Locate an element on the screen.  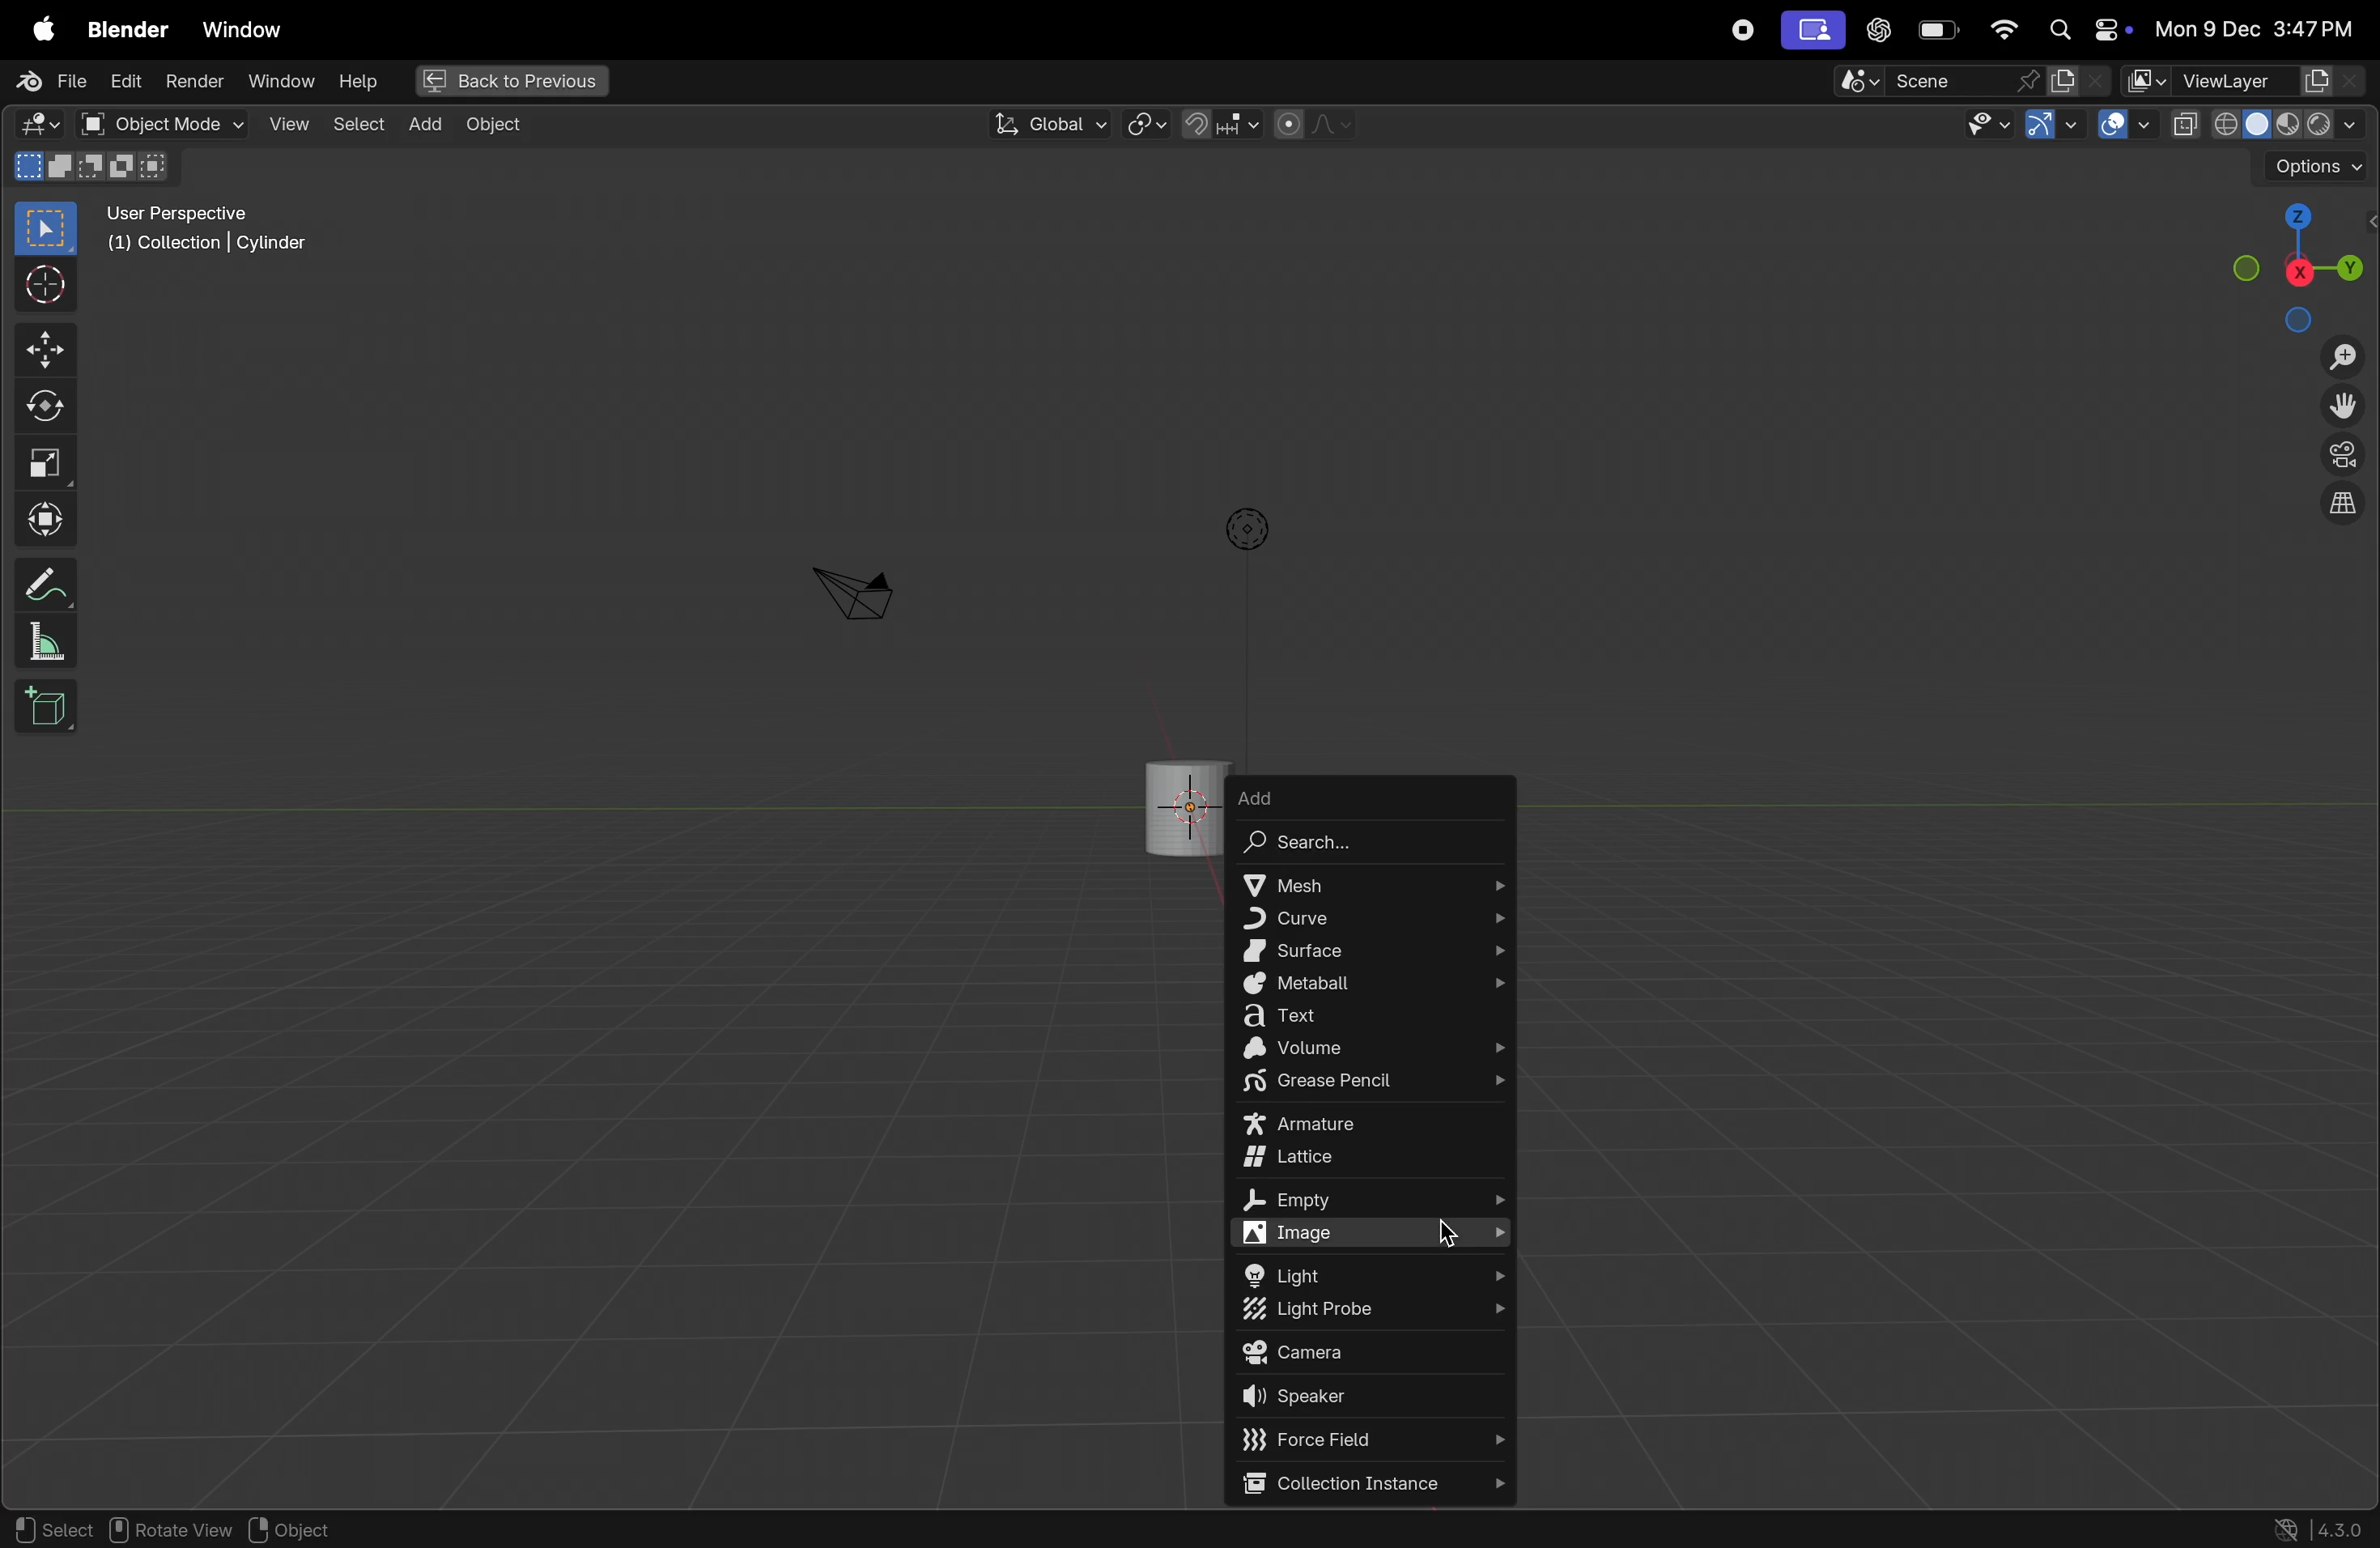
visibility is located at coordinates (1986, 125).